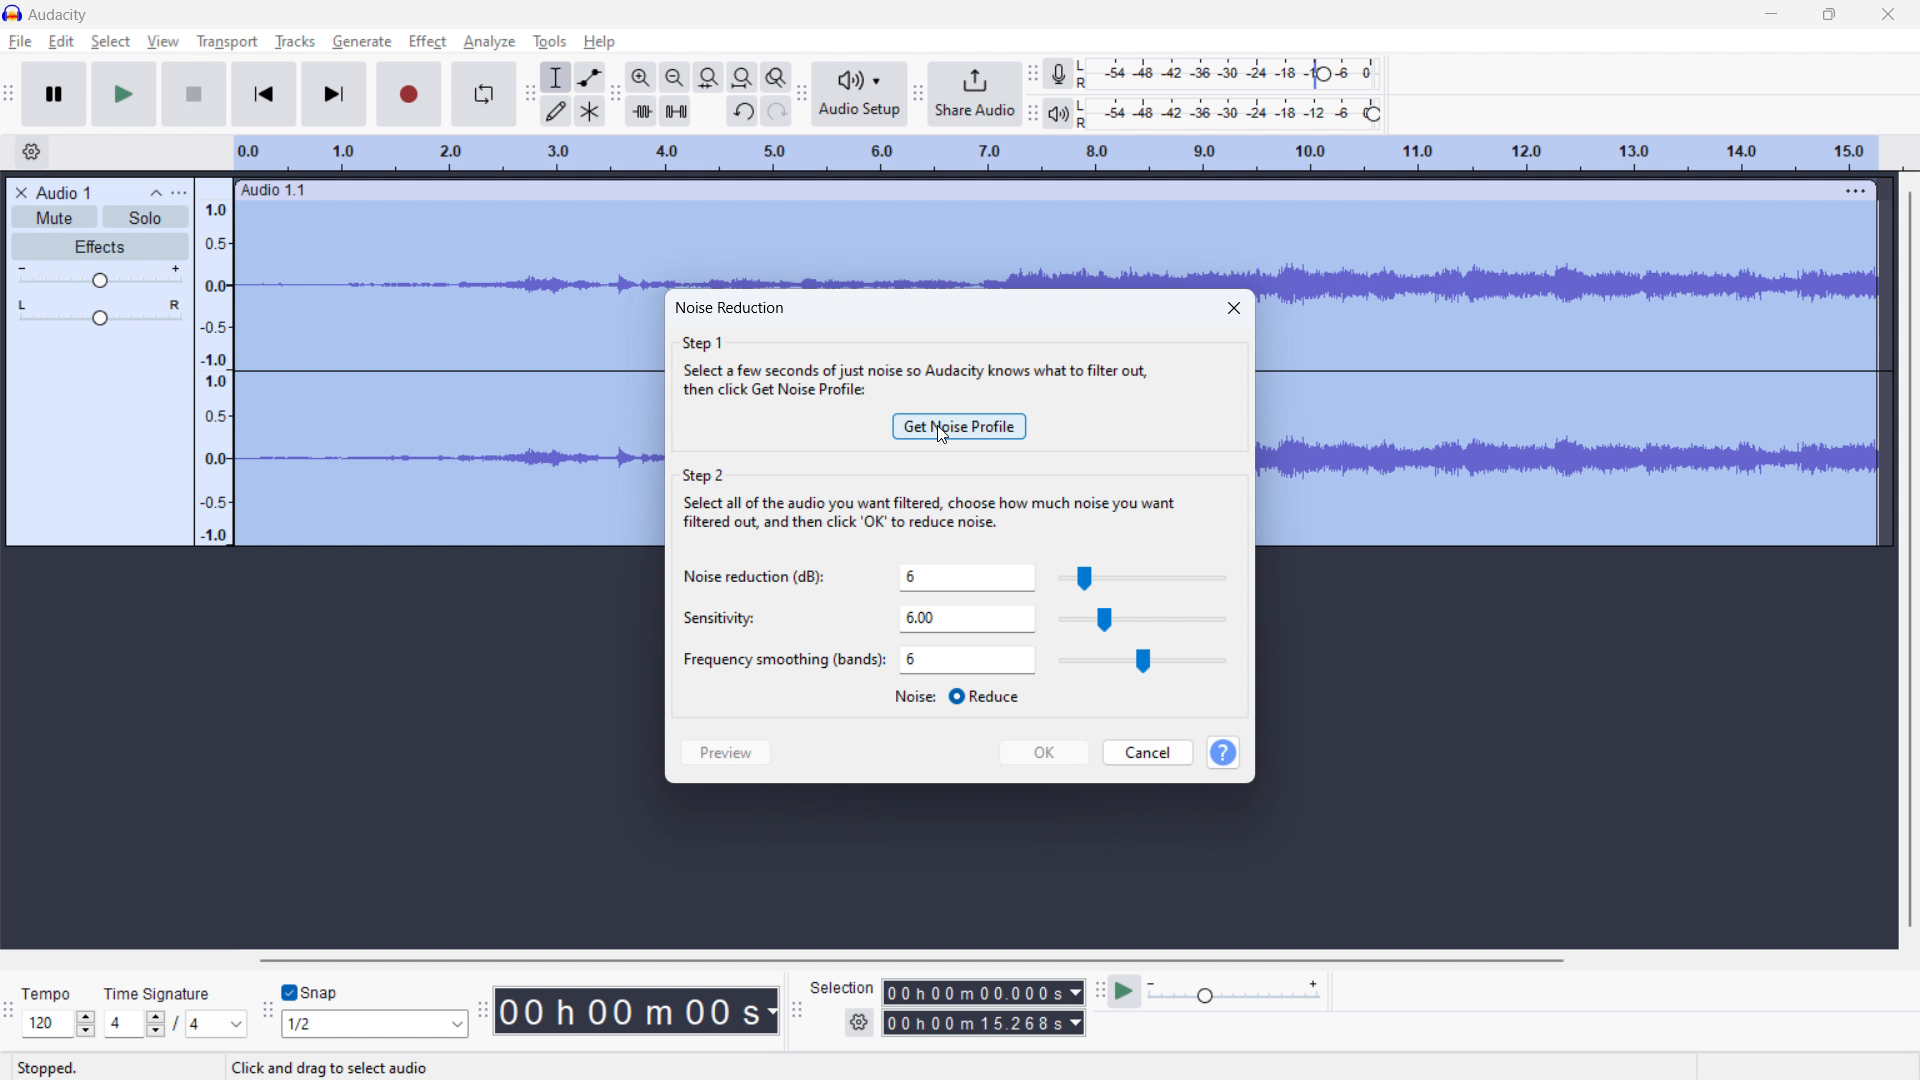  Describe the element at coordinates (1916, 559) in the screenshot. I see `vertical scrollbar` at that location.